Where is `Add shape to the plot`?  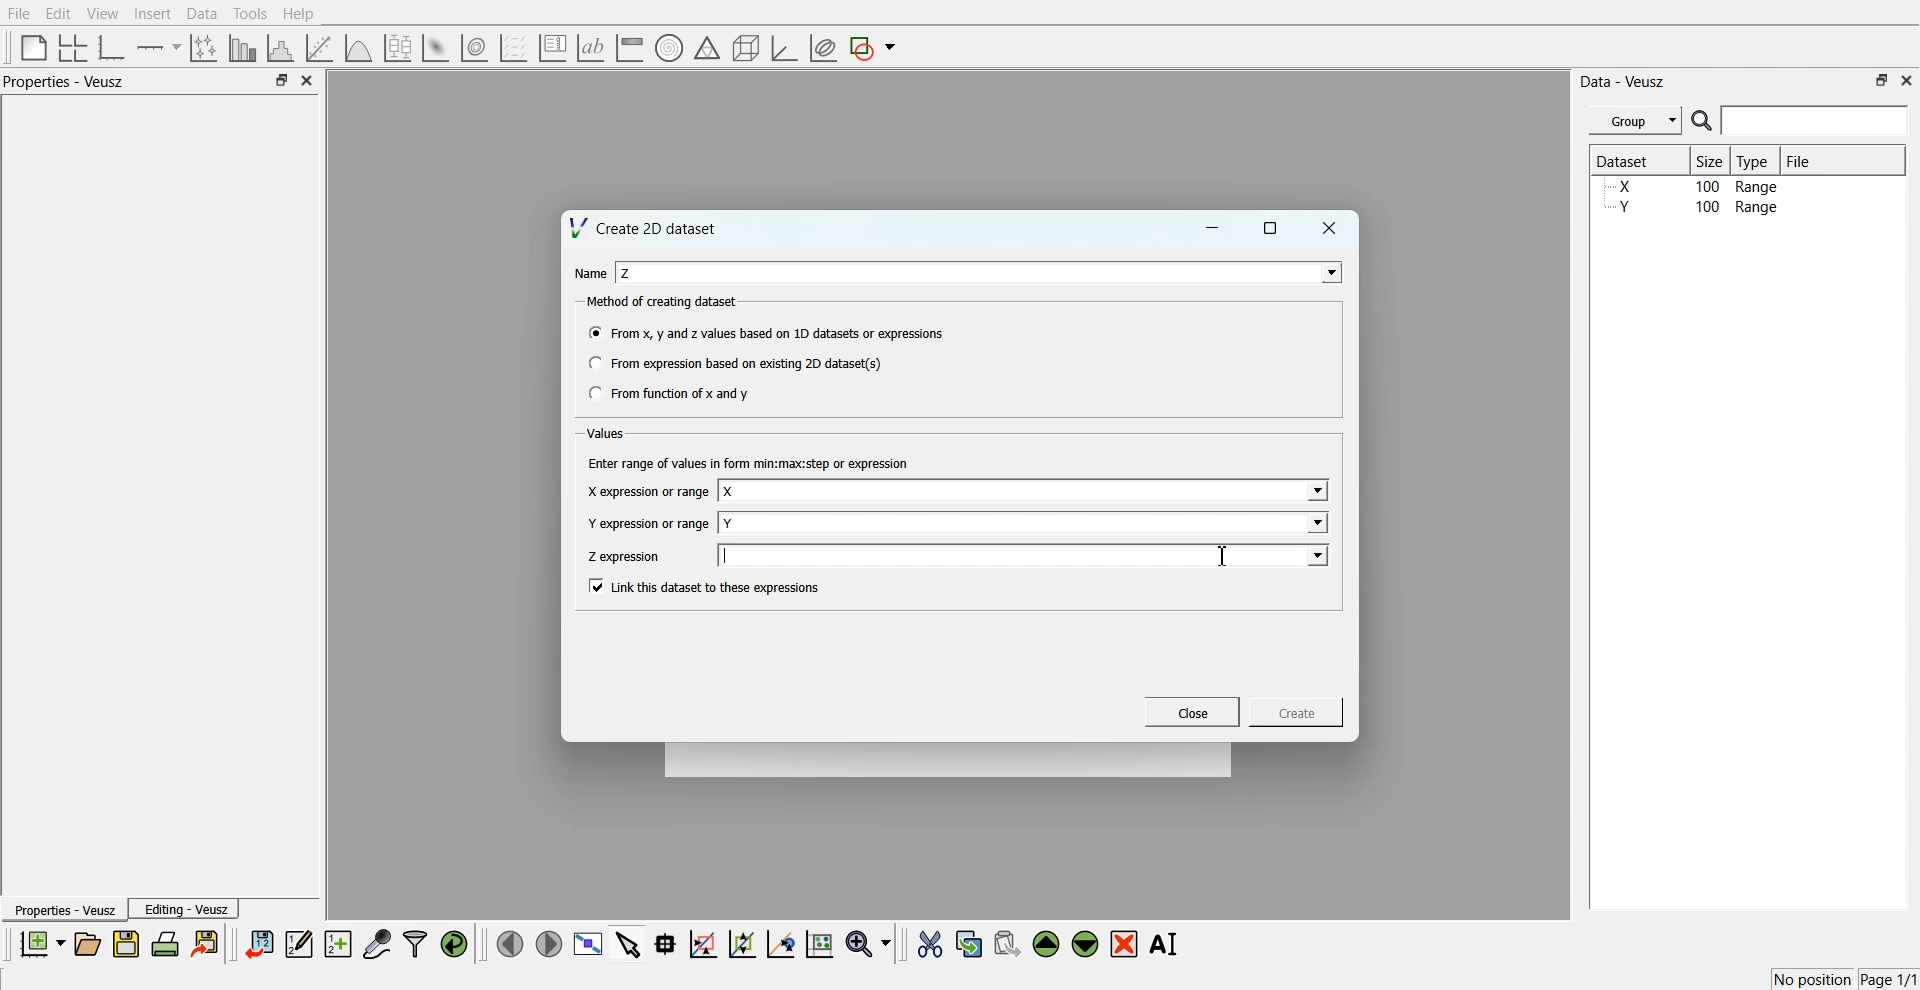 Add shape to the plot is located at coordinates (872, 48).